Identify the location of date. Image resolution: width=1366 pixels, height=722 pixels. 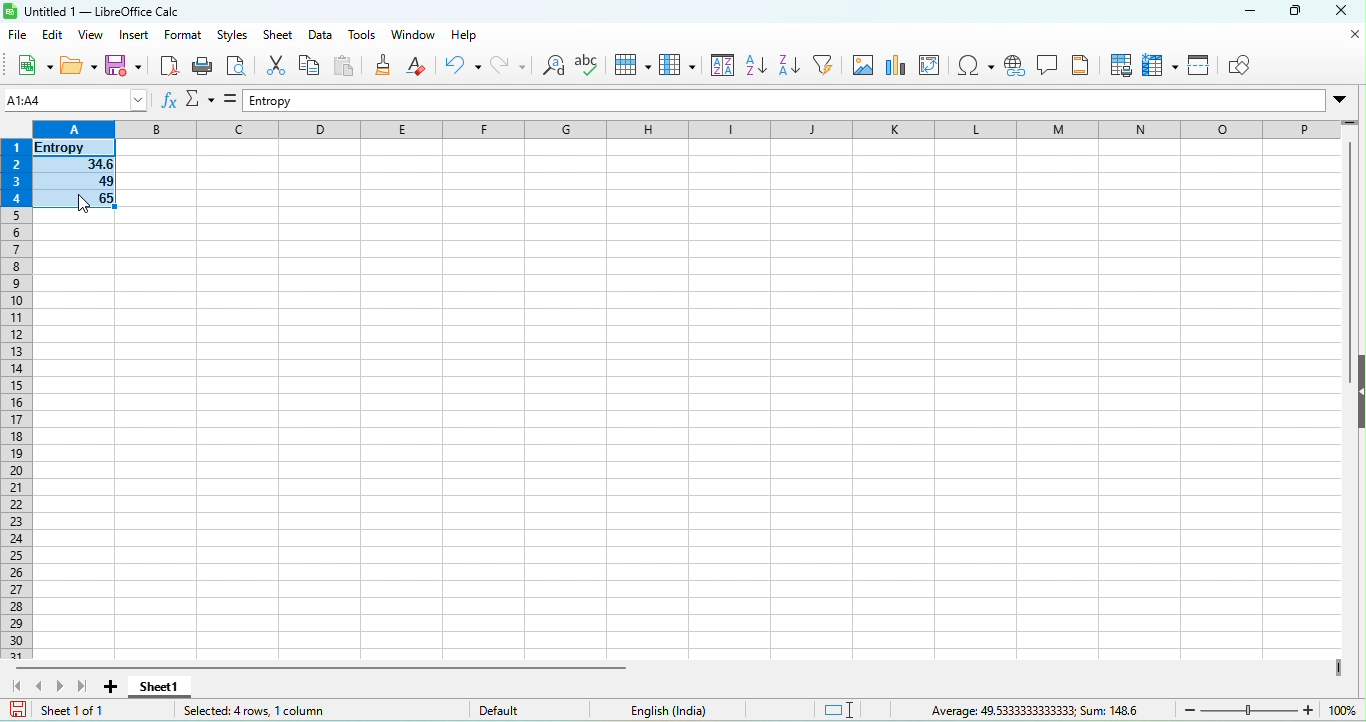
(329, 35).